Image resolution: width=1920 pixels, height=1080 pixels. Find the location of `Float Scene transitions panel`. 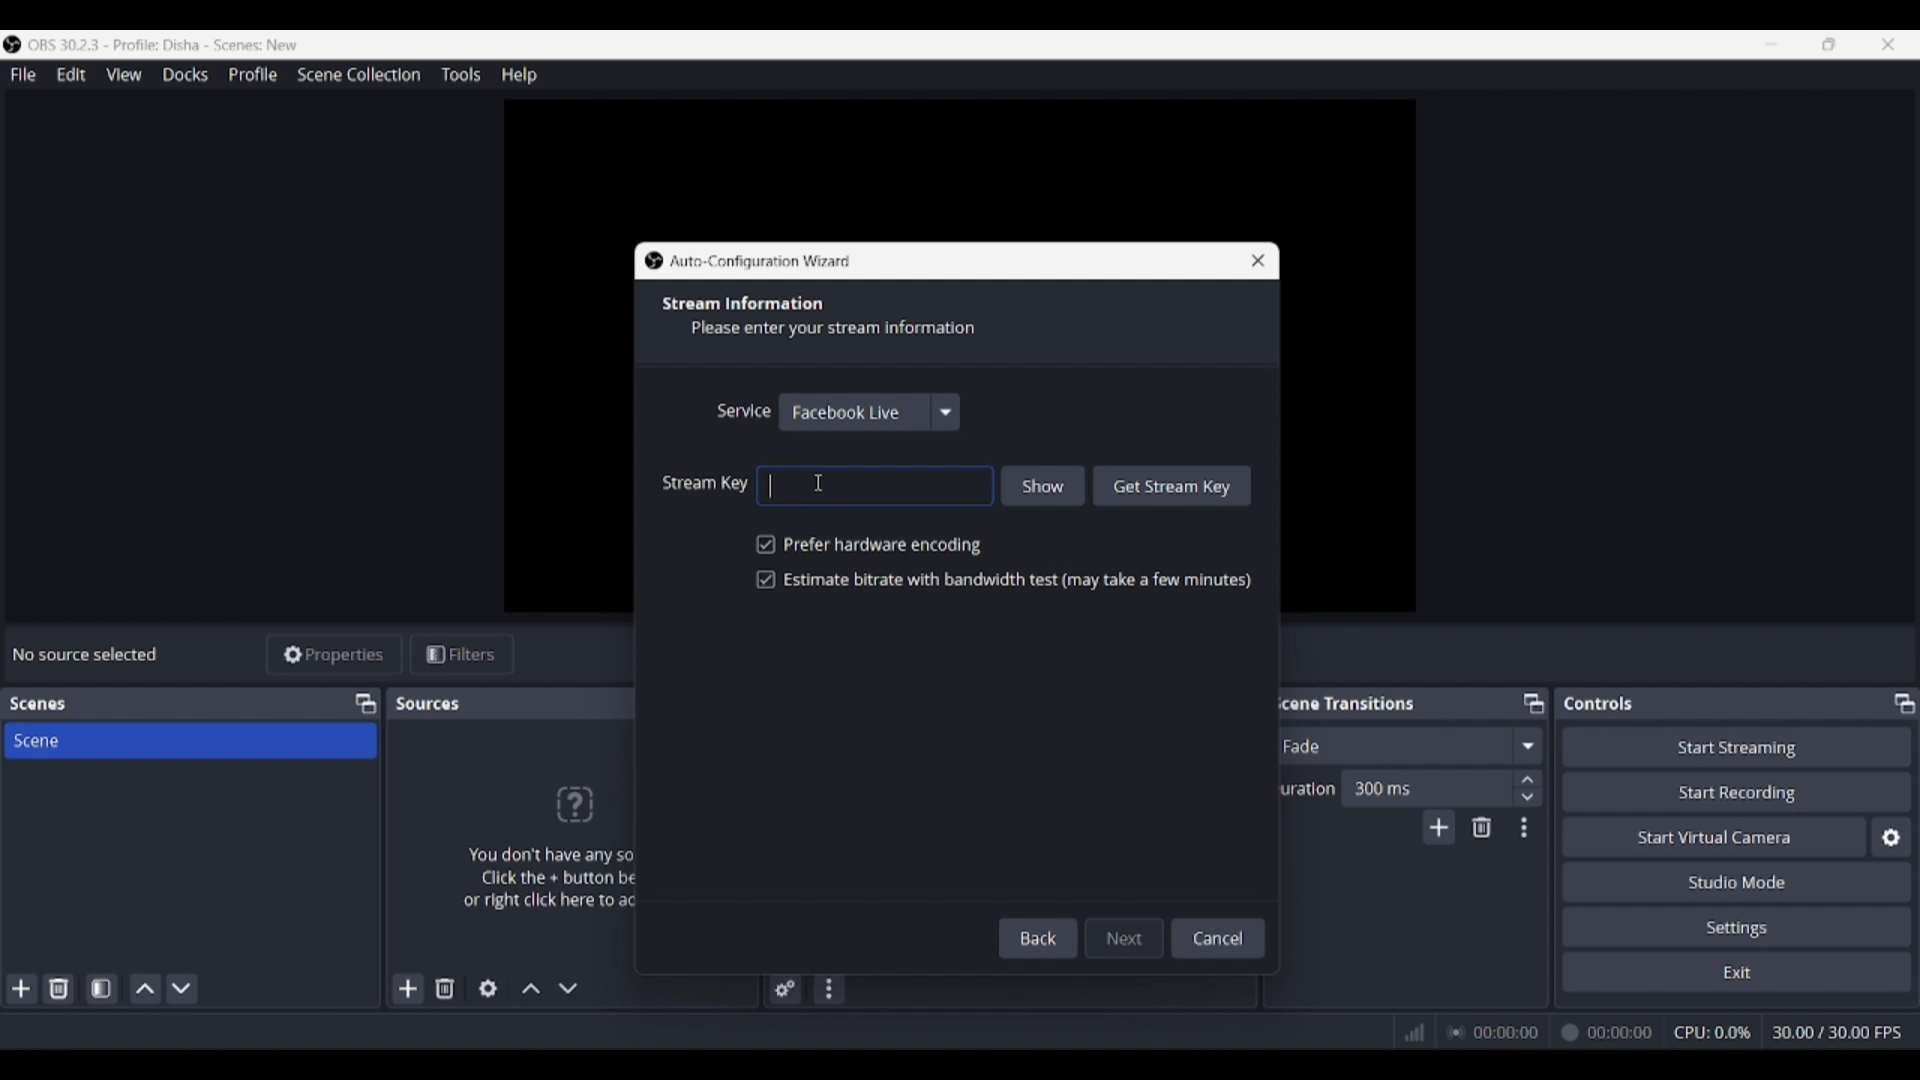

Float Scene transitions panel is located at coordinates (1534, 703).